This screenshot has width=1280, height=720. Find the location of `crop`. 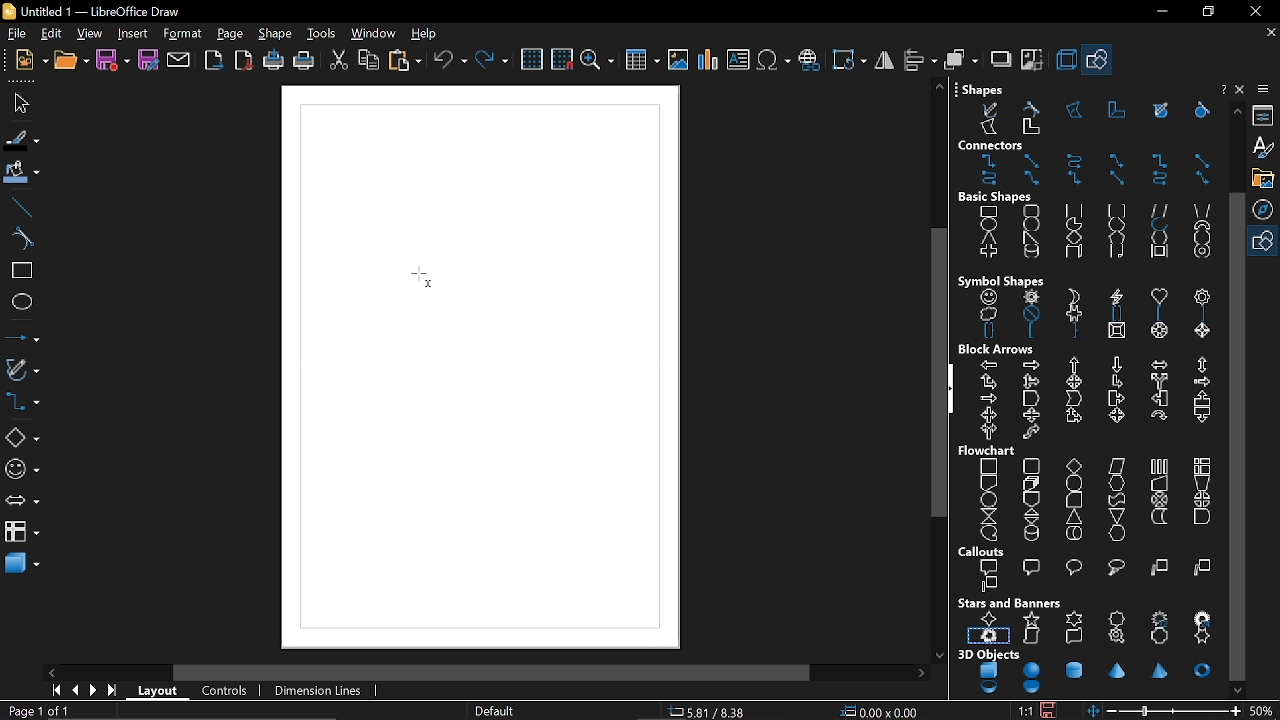

crop is located at coordinates (1034, 63).